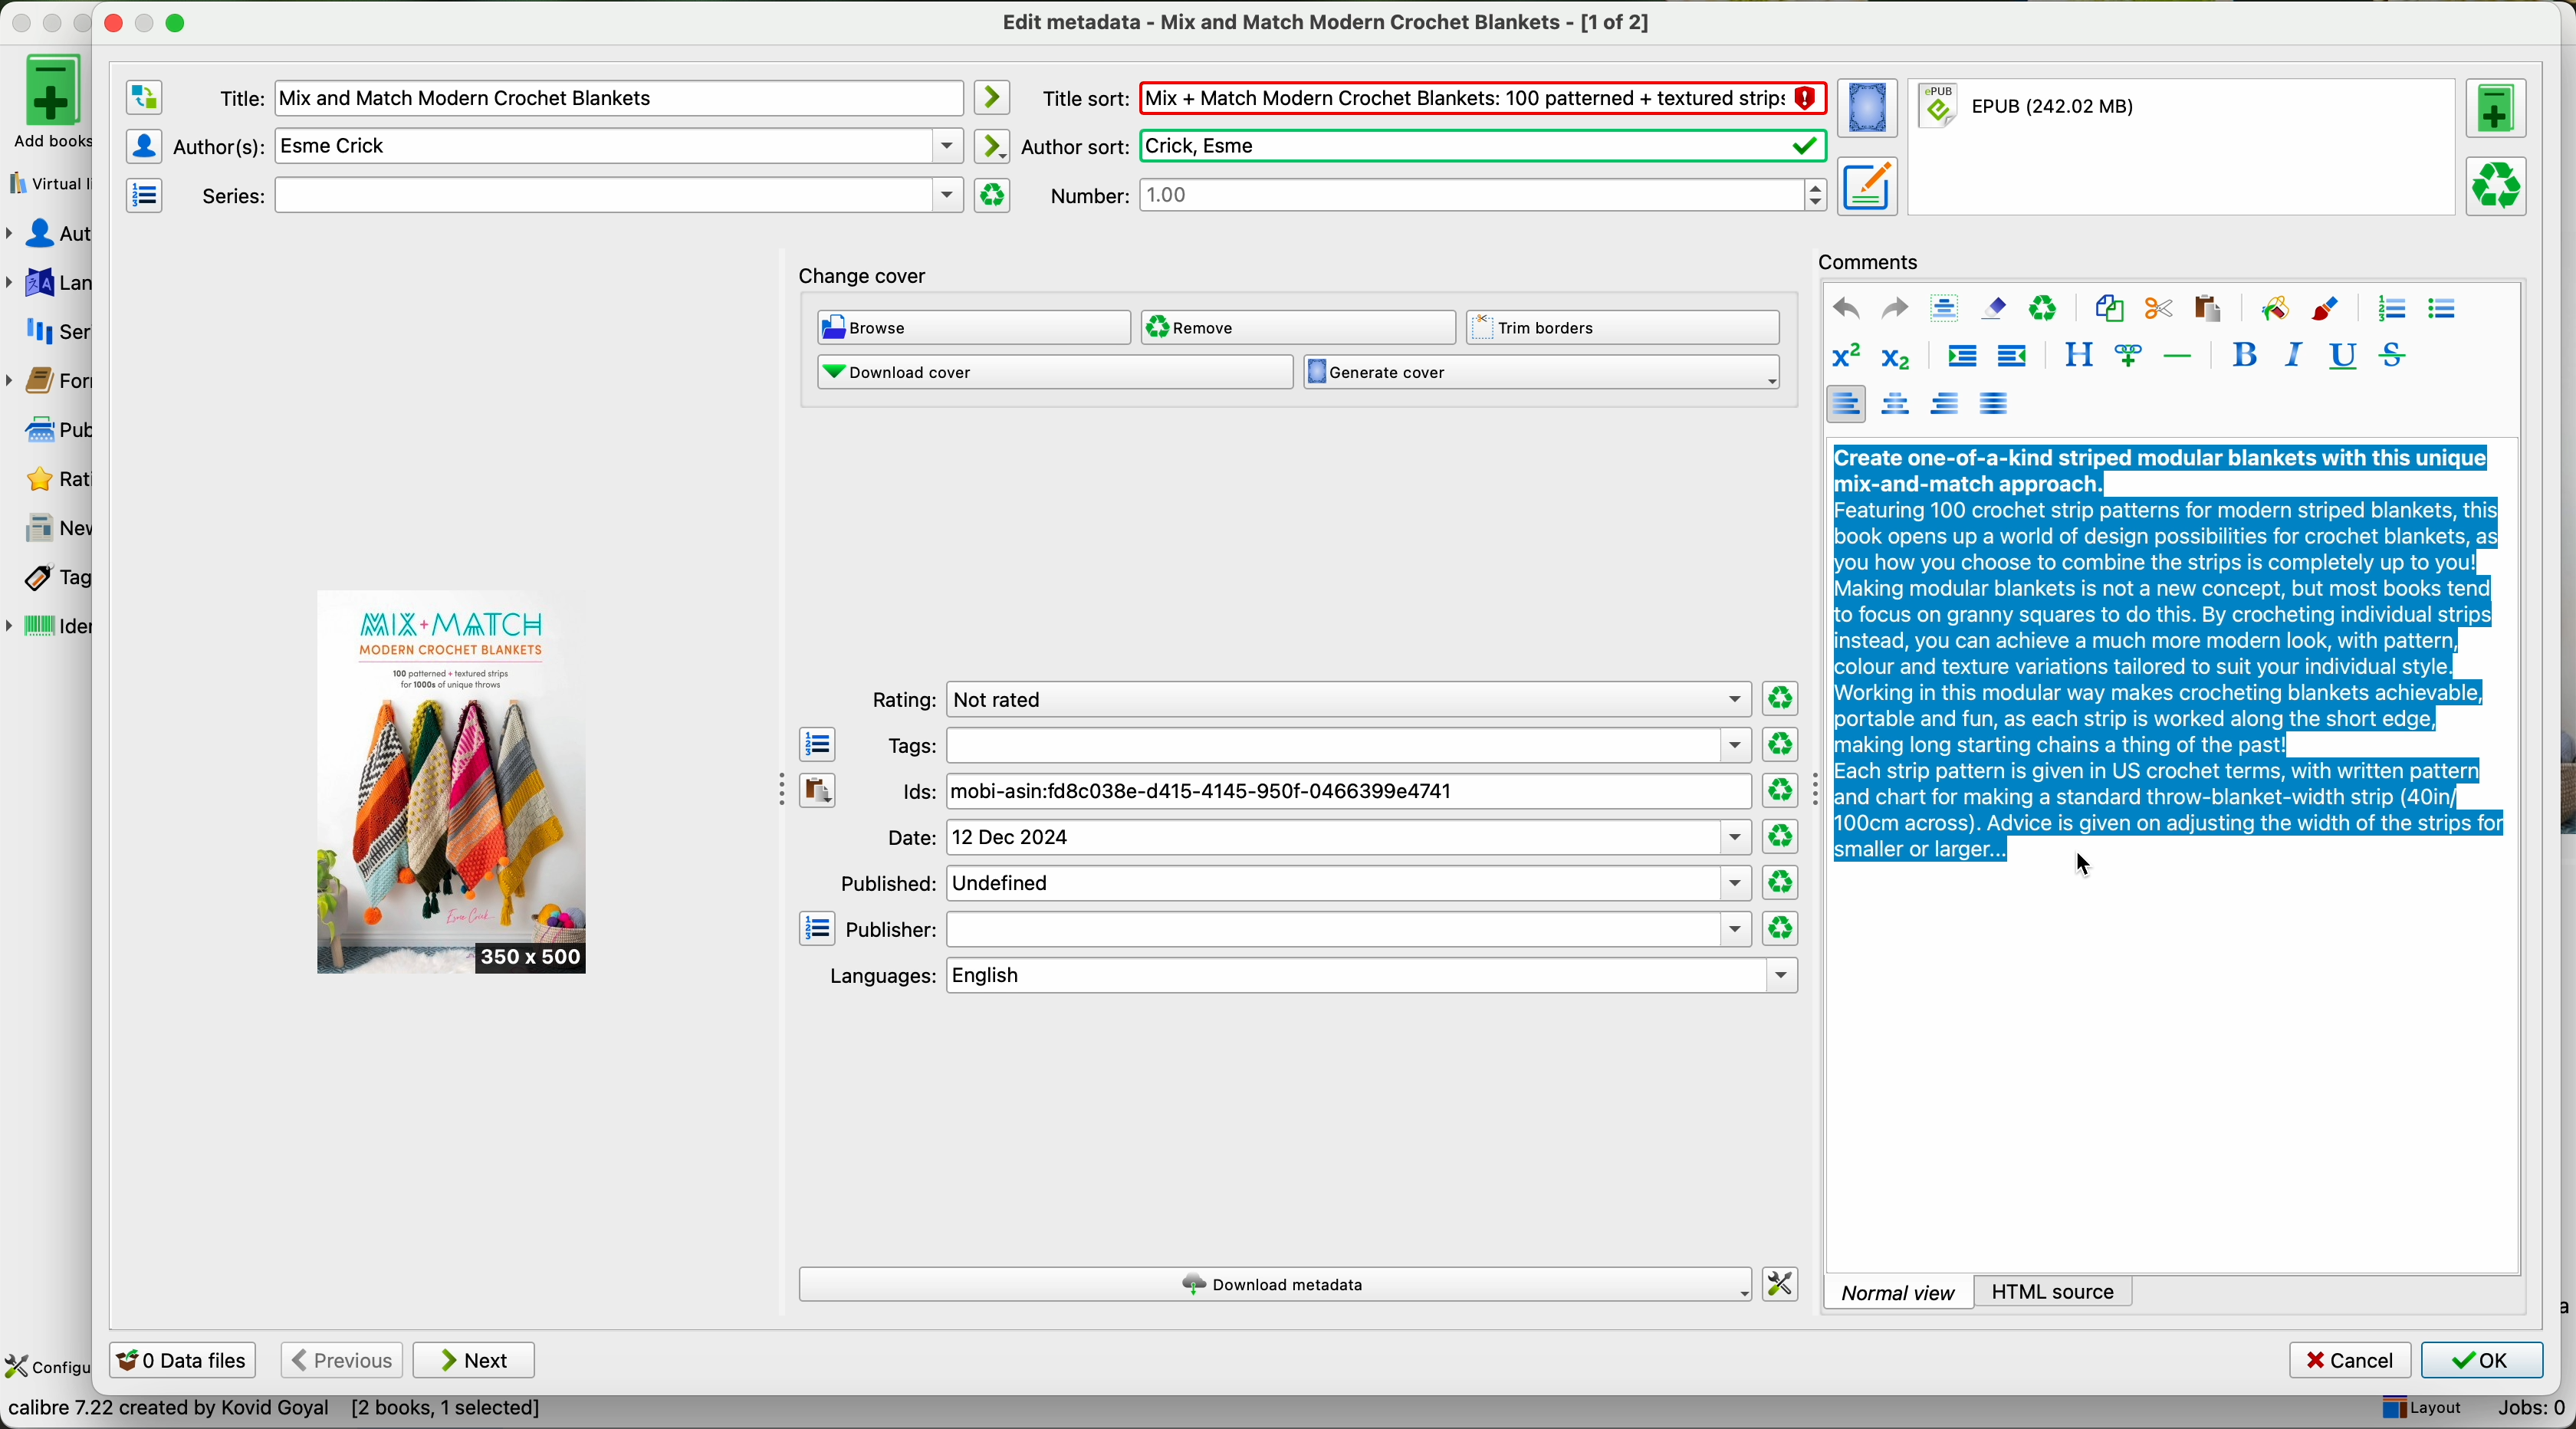 Image resolution: width=2576 pixels, height=1429 pixels. Describe the element at coordinates (340, 1361) in the screenshot. I see `previous` at that location.